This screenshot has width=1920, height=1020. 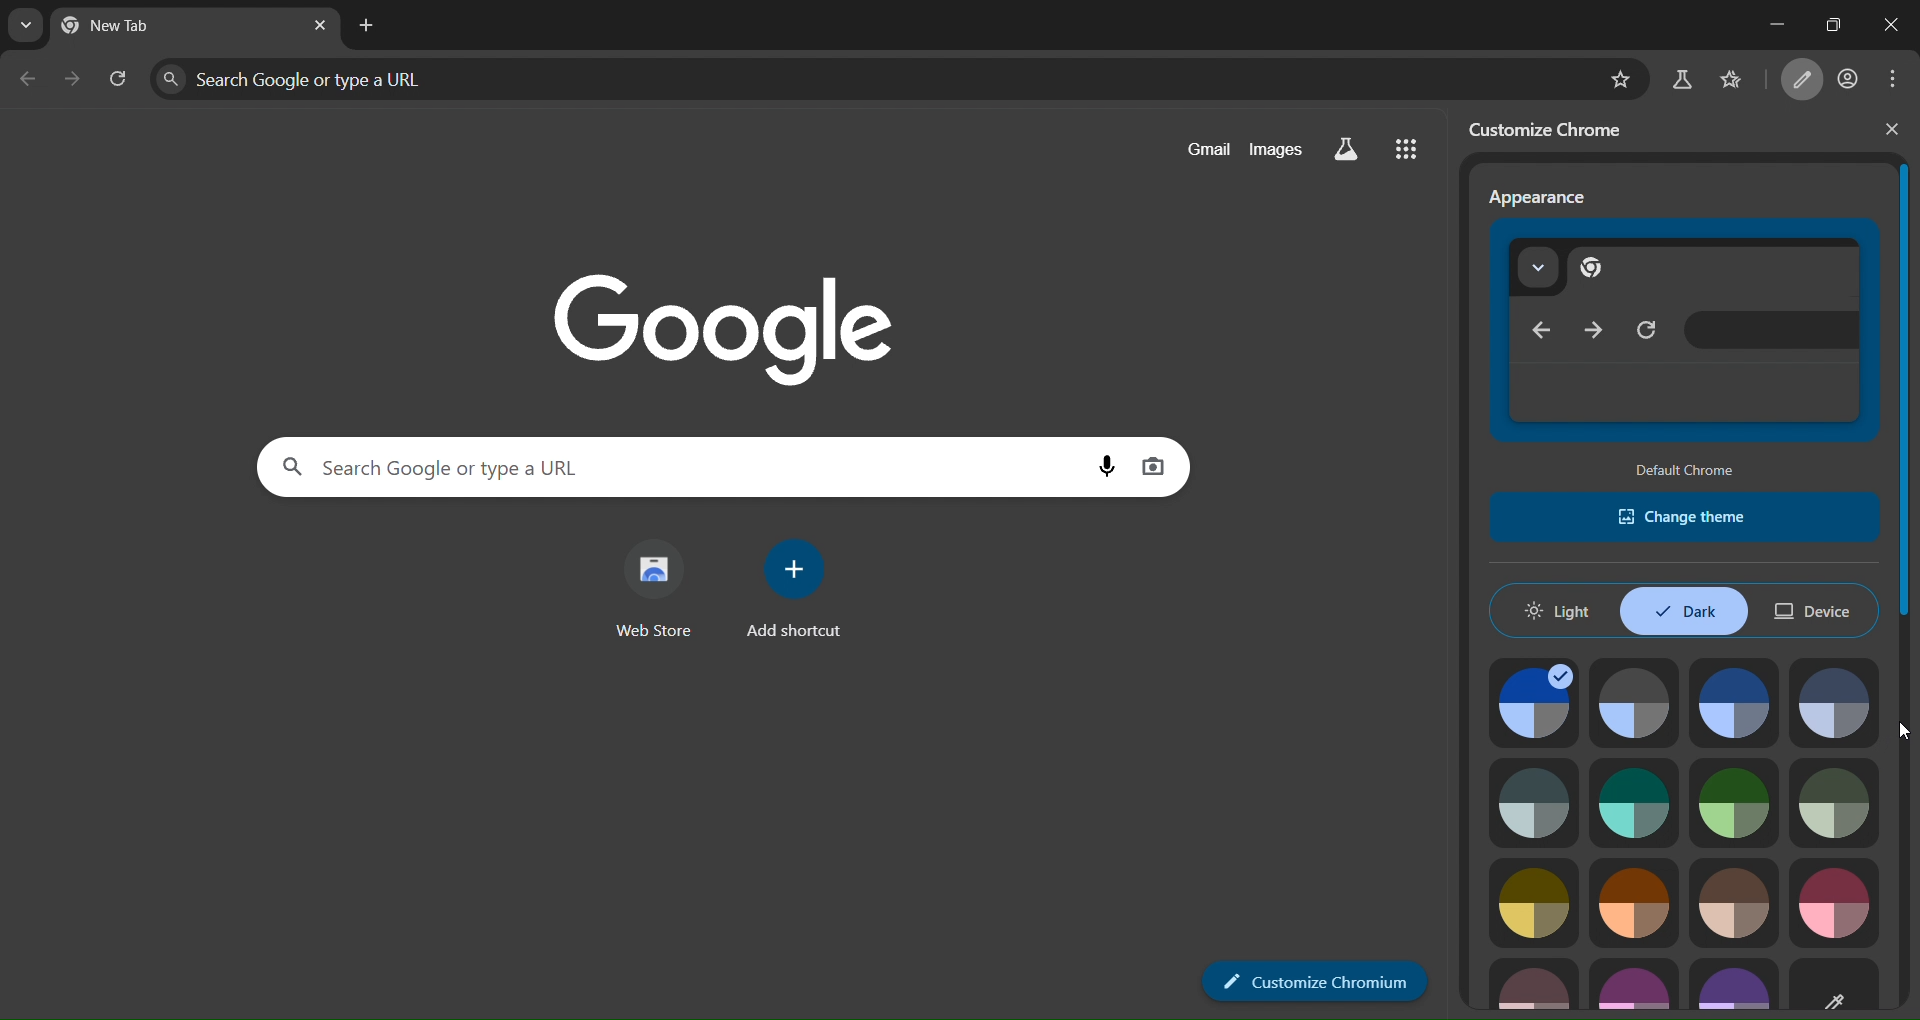 I want to click on add shortcut, so click(x=803, y=595).